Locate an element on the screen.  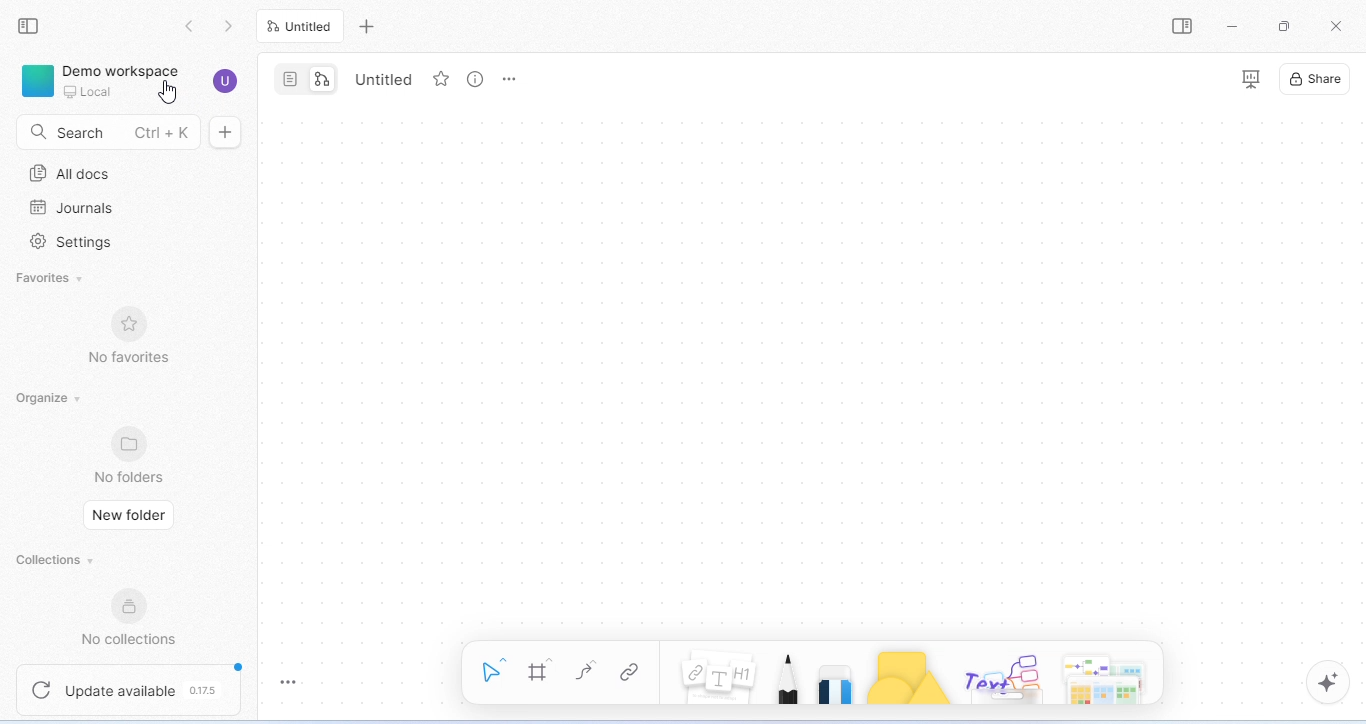
journals is located at coordinates (74, 208).